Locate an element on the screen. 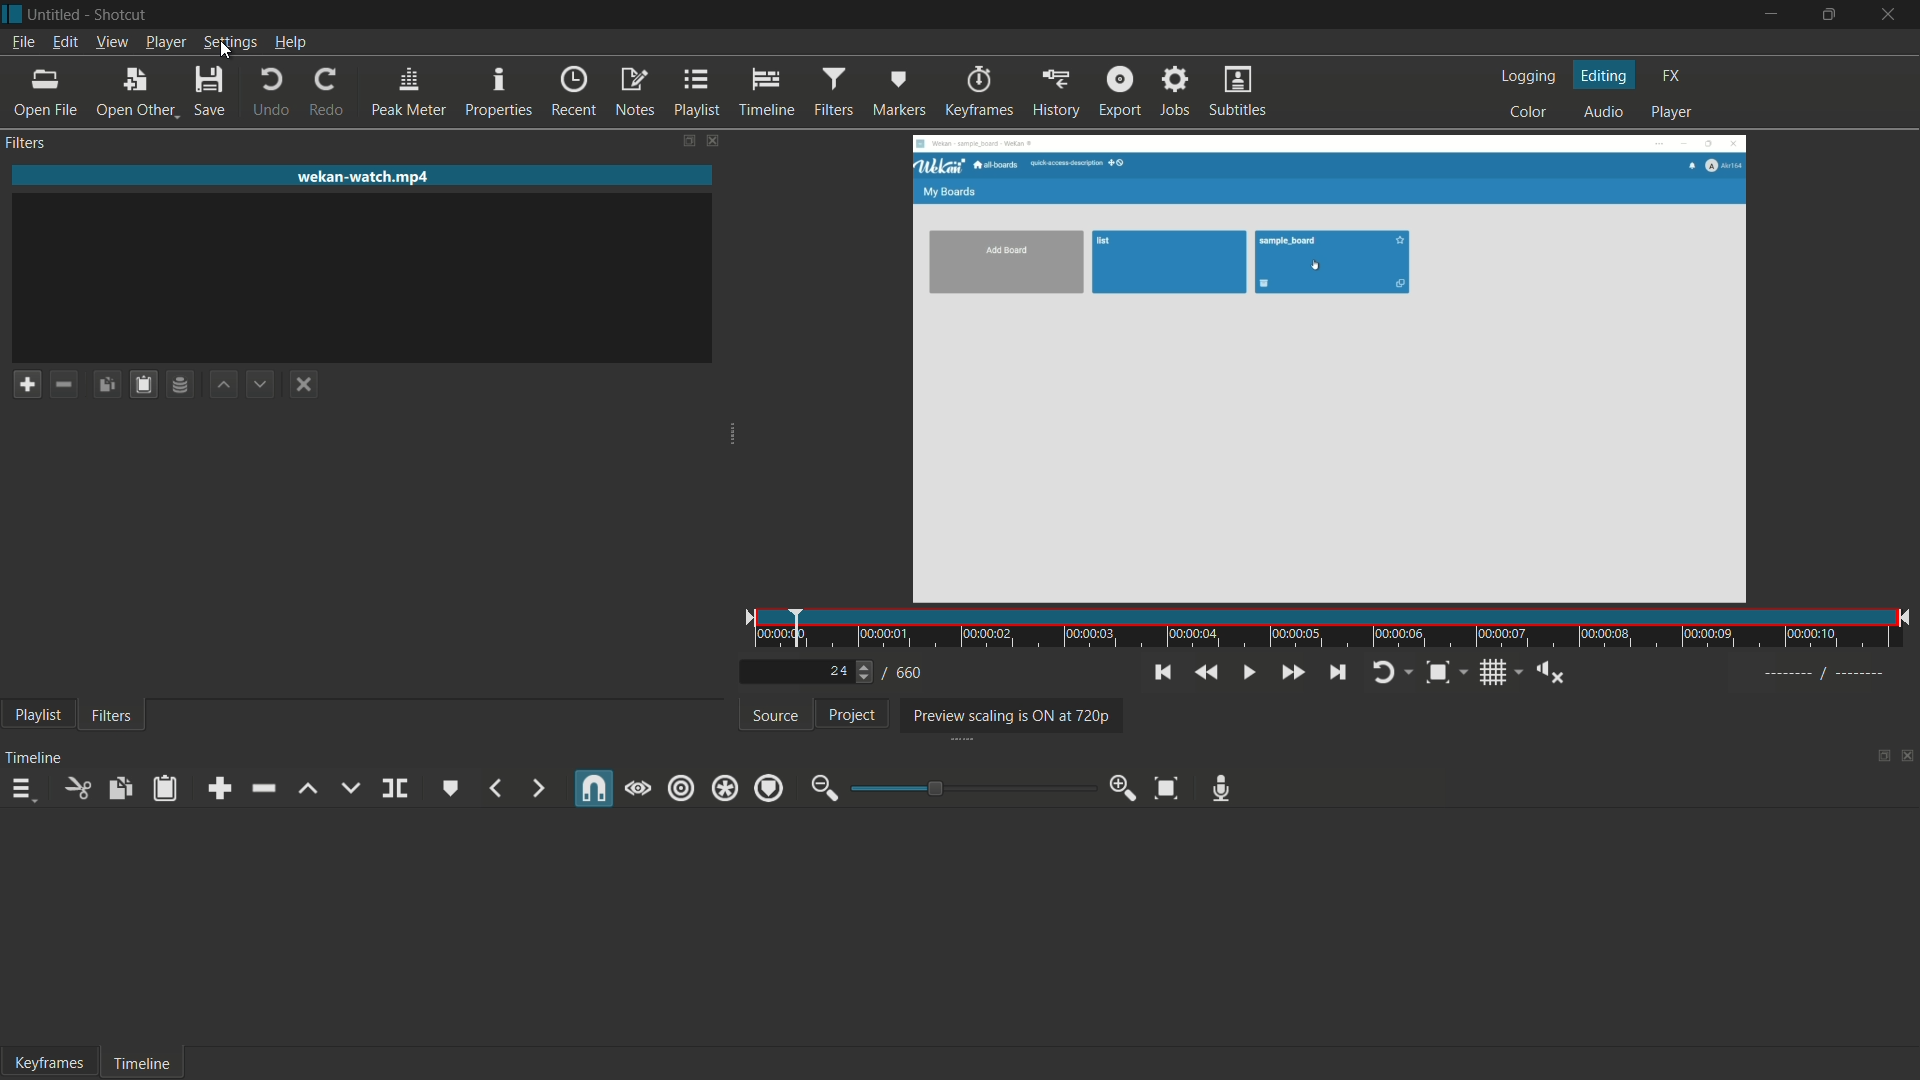 This screenshot has height=1080, width=1920. total frames is located at coordinates (909, 673).